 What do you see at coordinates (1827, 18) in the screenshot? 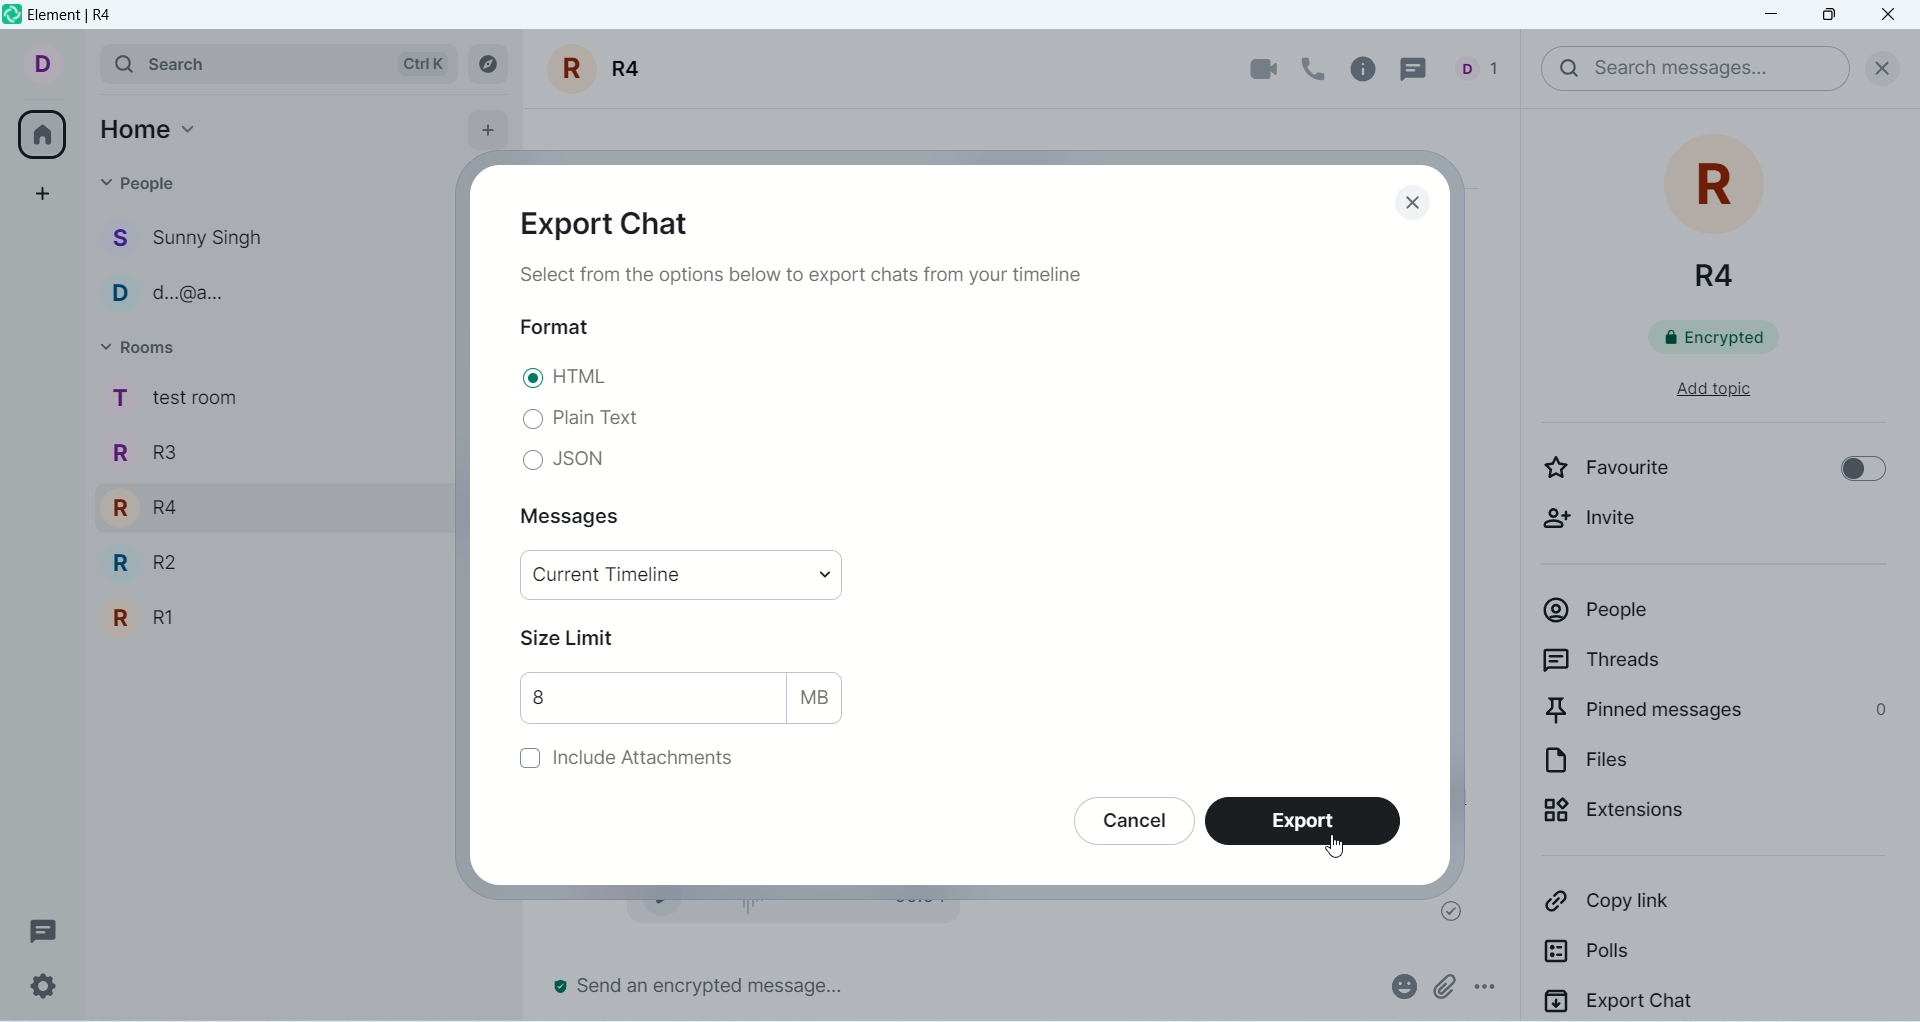
I see `maximize` at bounding box center [1827, 18].